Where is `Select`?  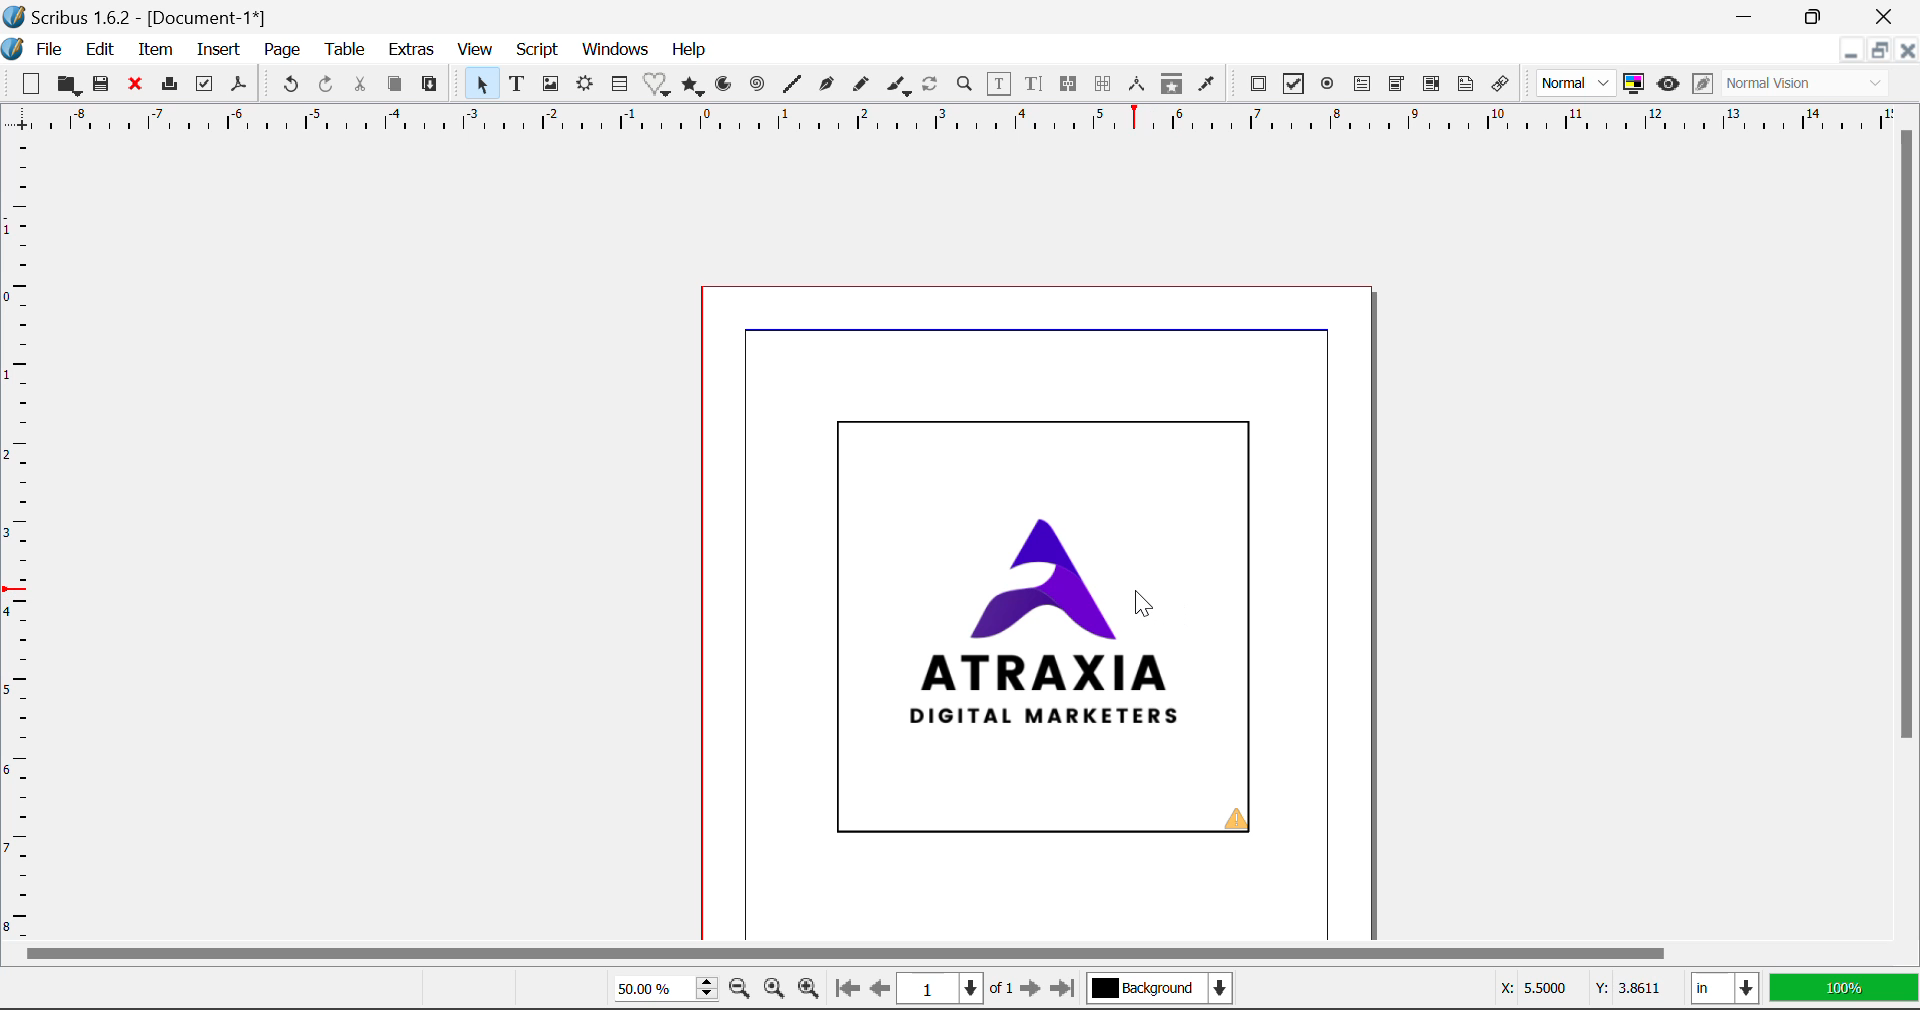
Select is located at coordinates (484, 87).